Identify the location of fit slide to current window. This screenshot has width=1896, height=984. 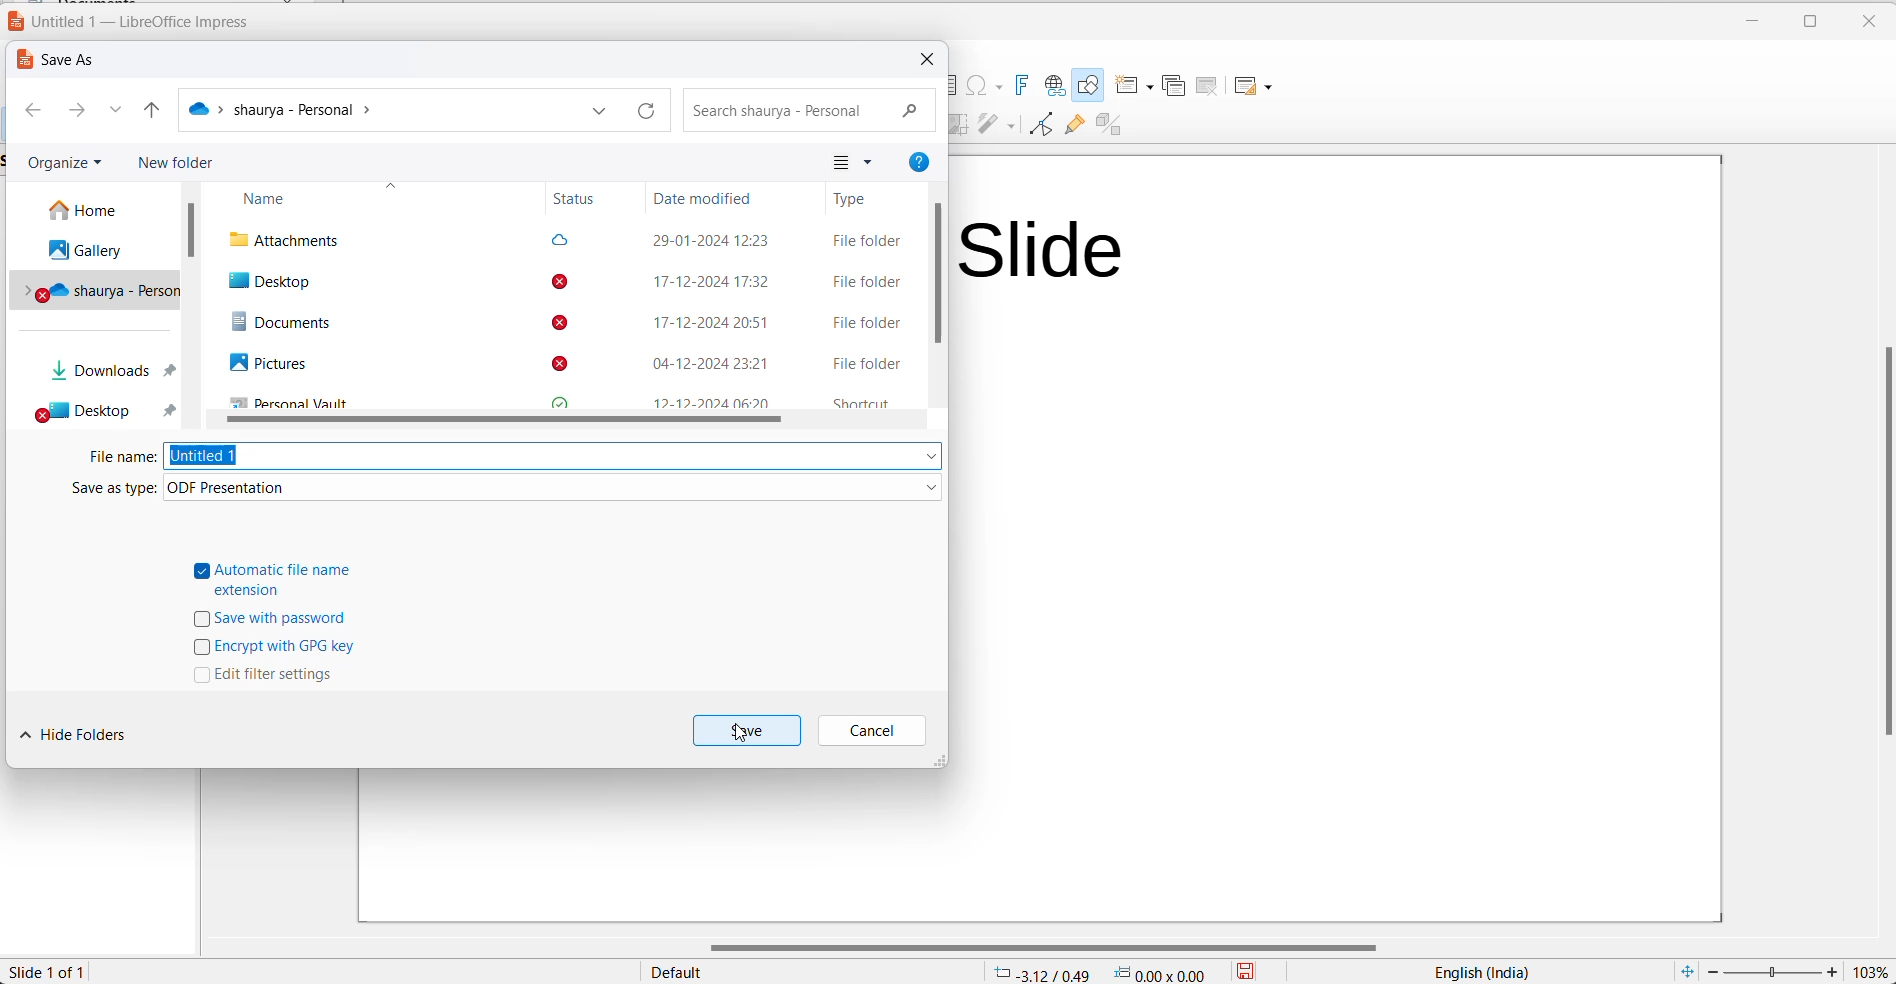
(1683, 971).